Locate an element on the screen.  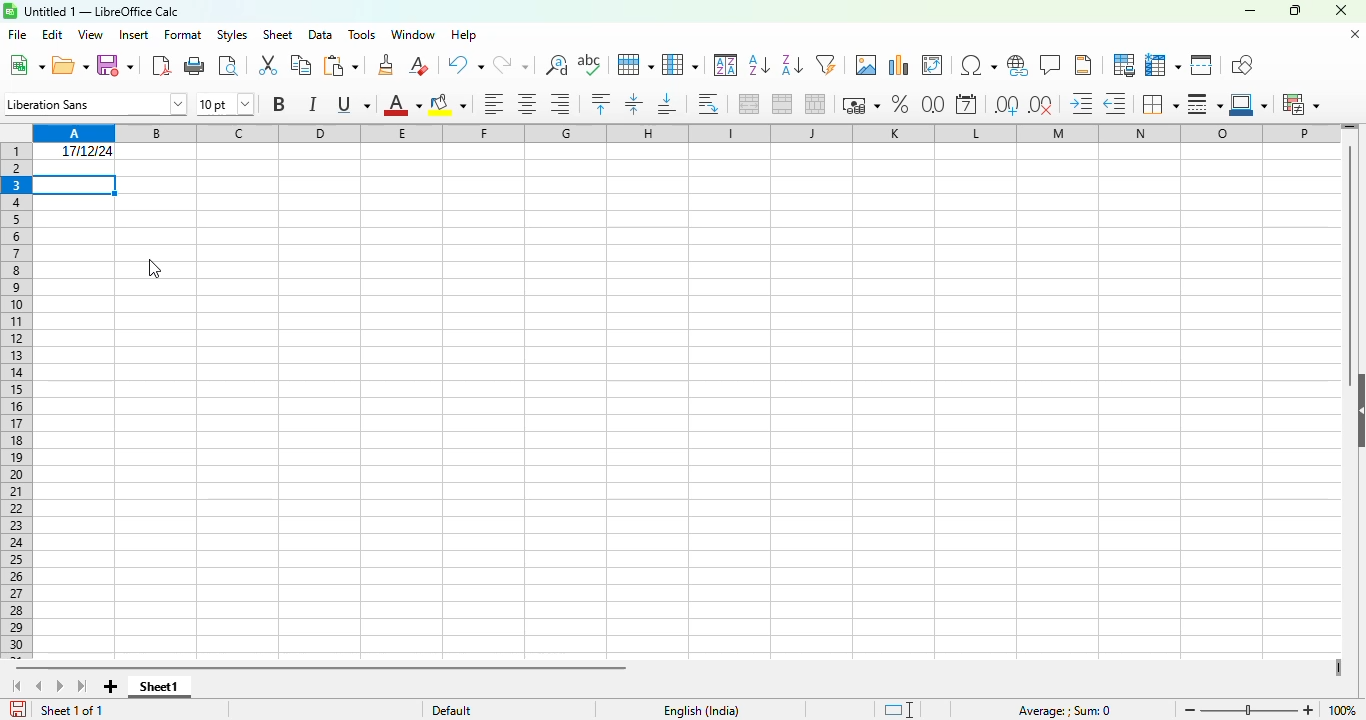
window is located at coordinates (414, 34).